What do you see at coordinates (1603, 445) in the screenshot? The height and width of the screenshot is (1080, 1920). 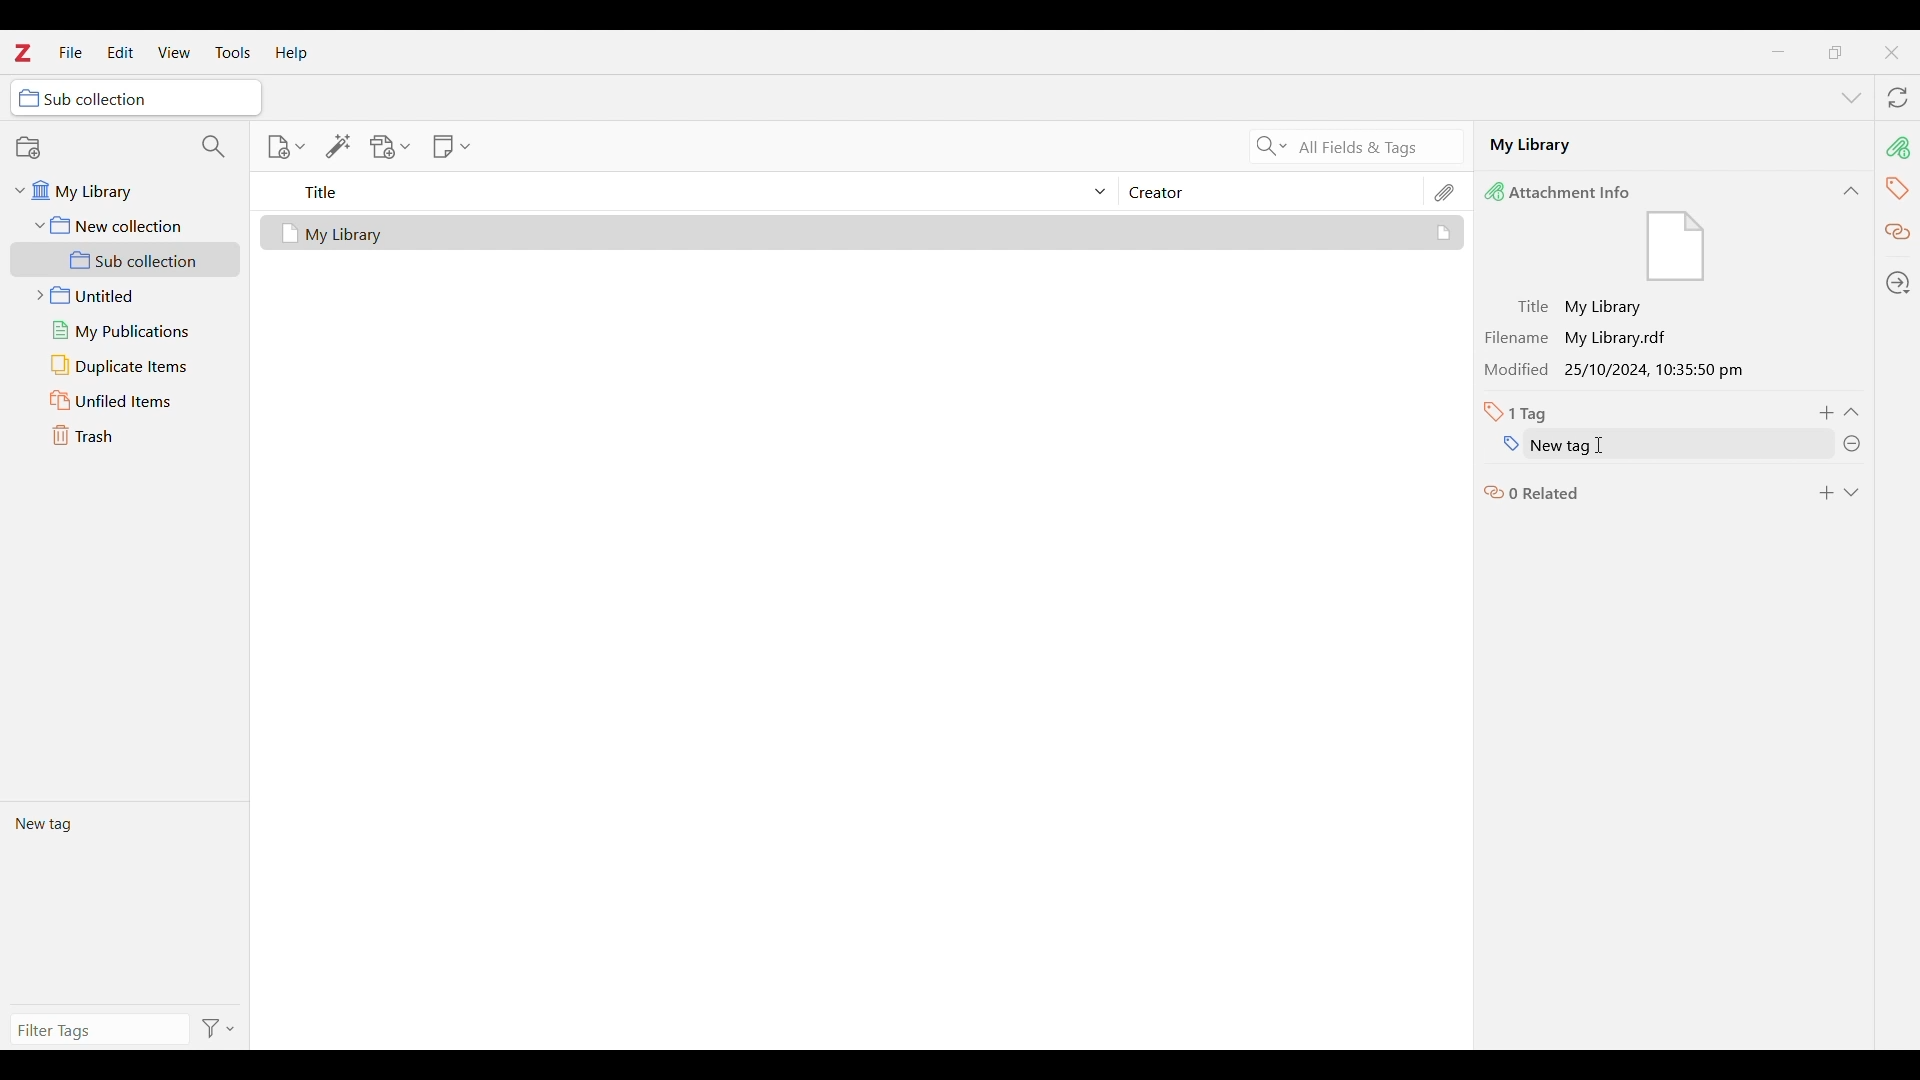 I see `Cursor` at bounding box center [1603, 445].